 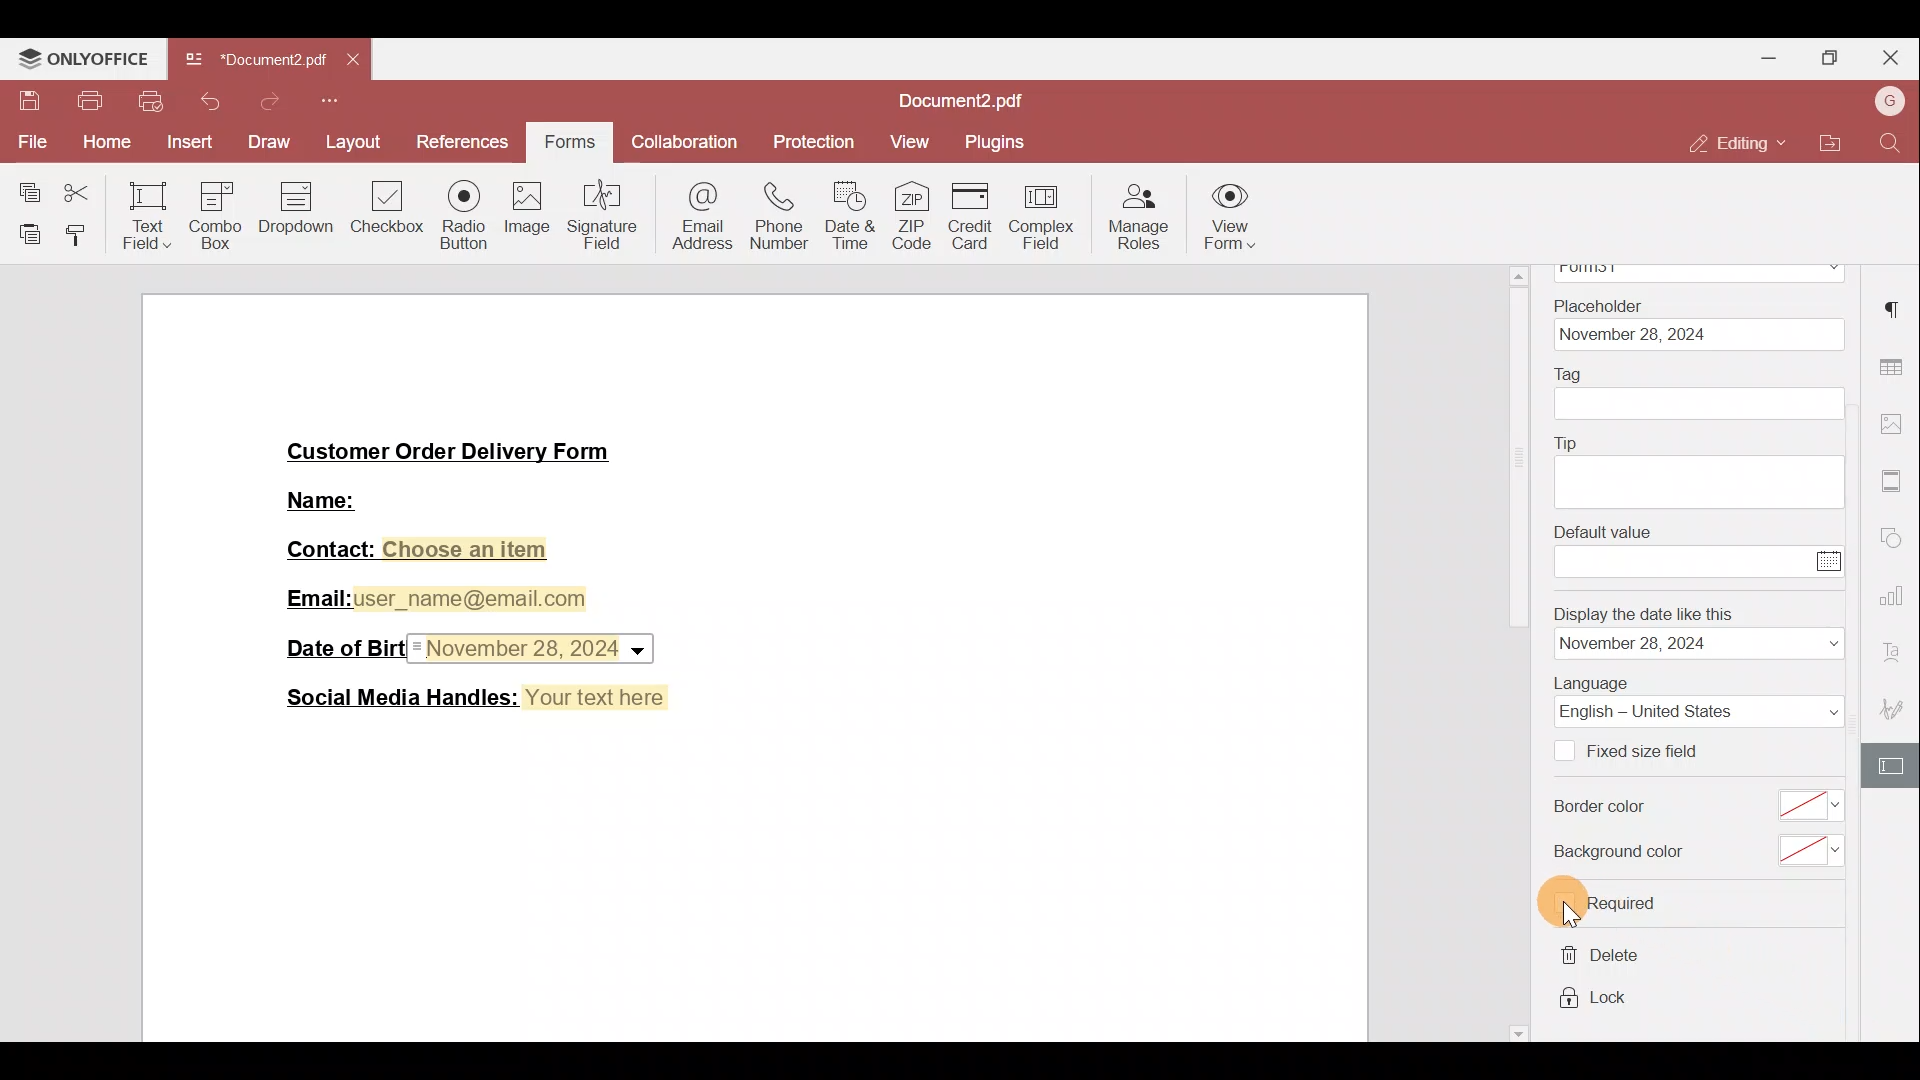 I want to click on Placeholder, so click(x=1604, y=304).